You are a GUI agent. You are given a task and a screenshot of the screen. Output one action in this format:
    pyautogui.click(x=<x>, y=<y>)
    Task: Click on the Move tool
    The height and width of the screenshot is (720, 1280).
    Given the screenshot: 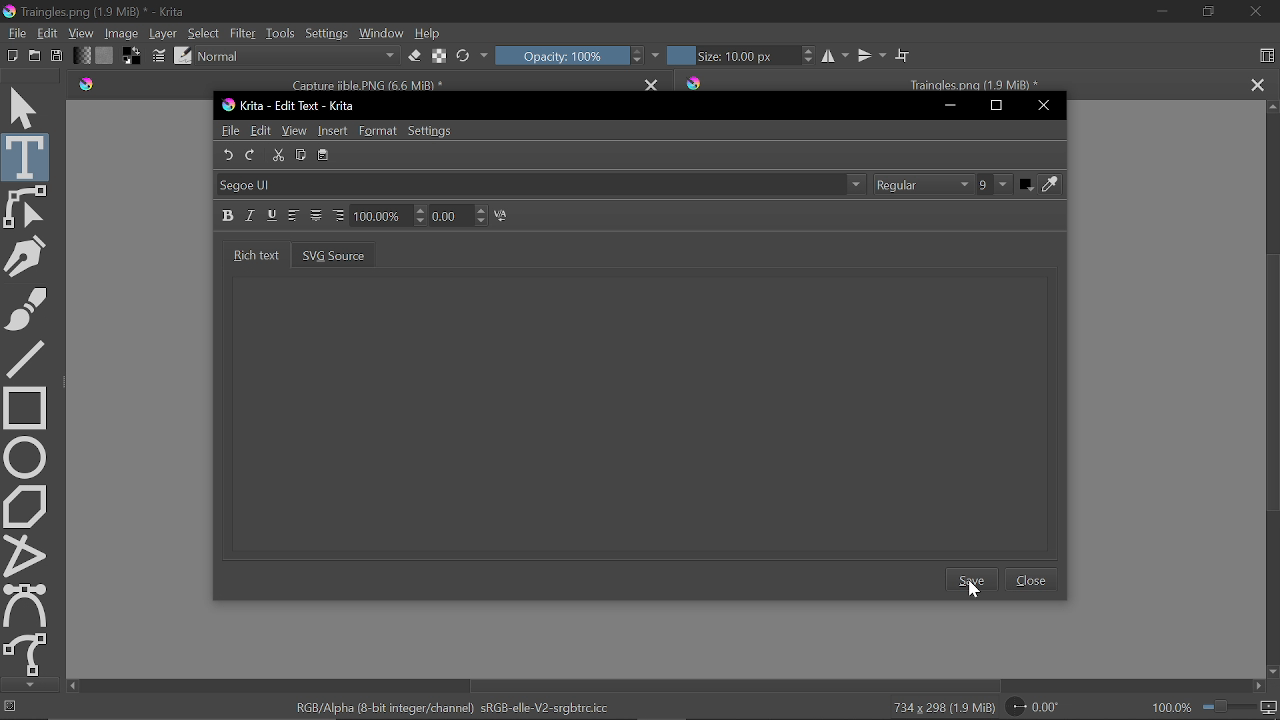 What is the action you would take?
    pyautogui.click(x=28, y=110)
    